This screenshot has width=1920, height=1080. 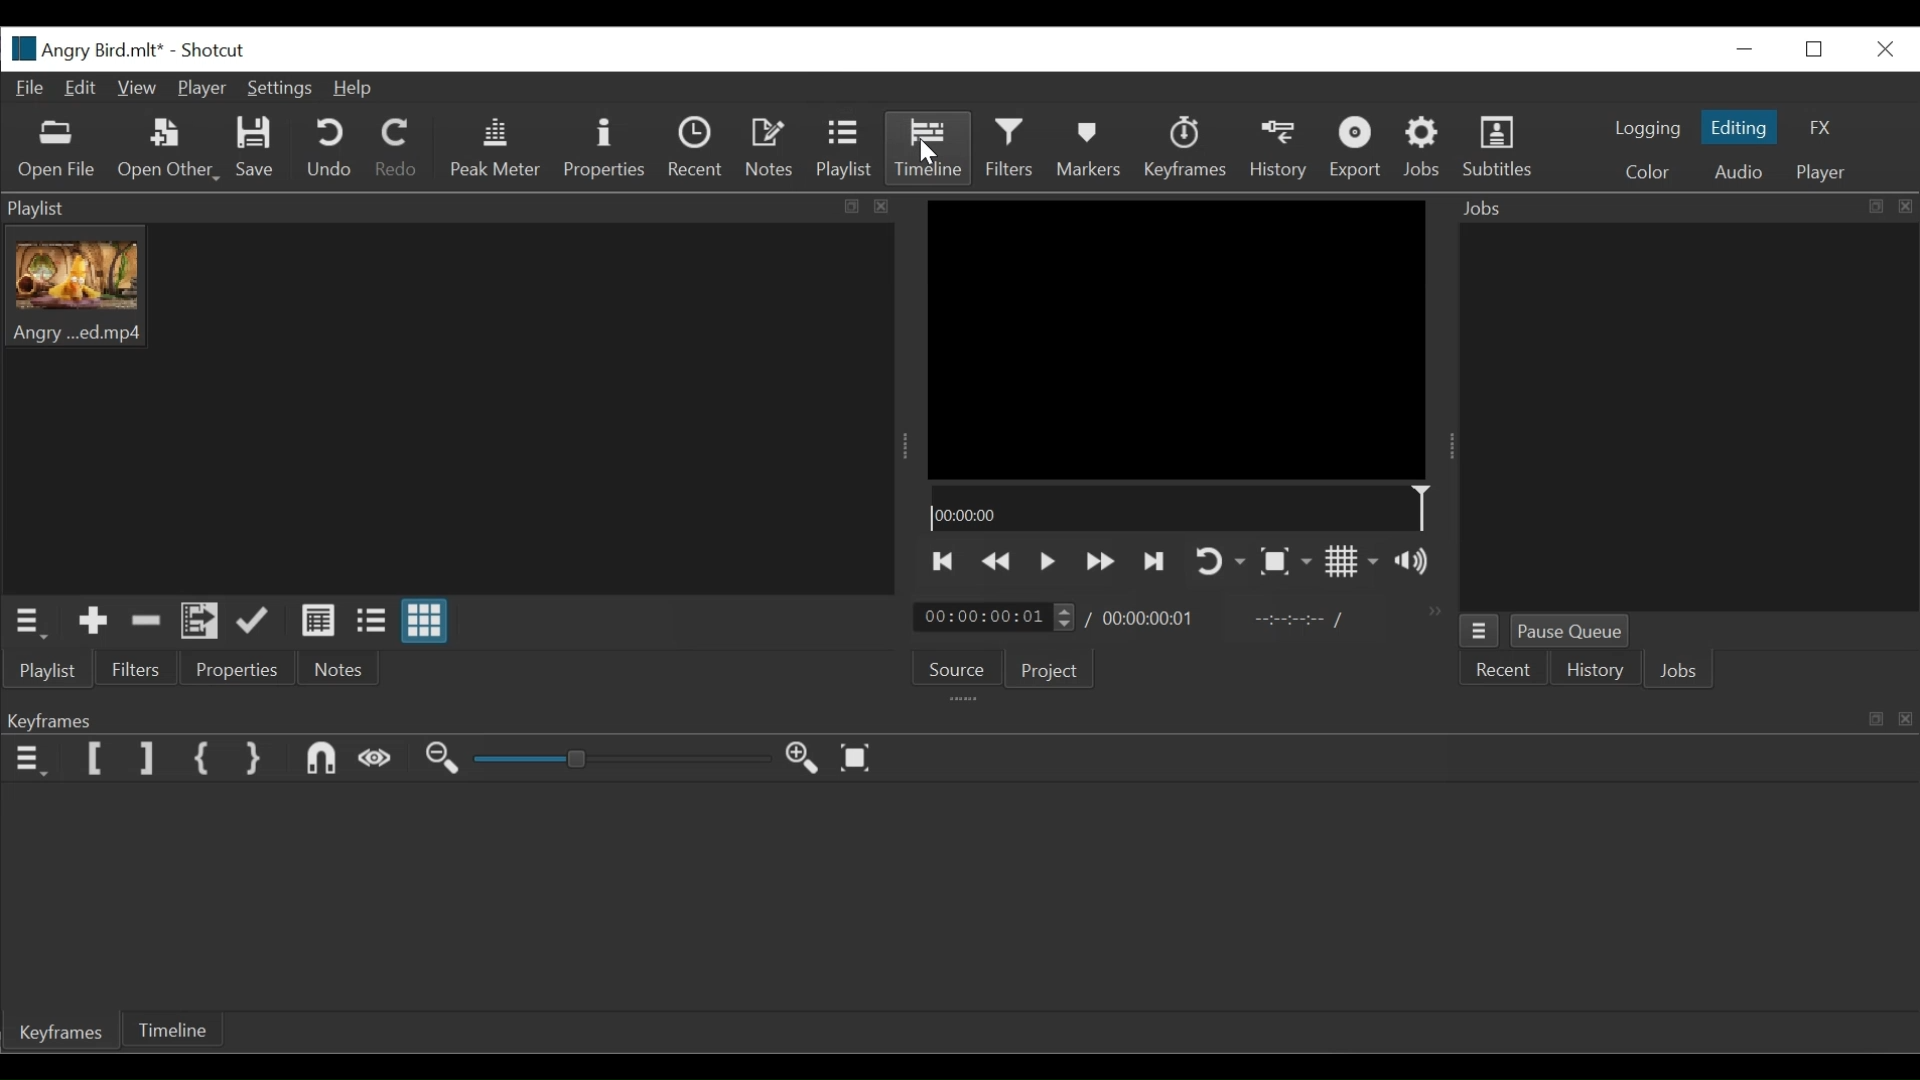 What do you see at coordinates (237, 671) in the screenshot?
I see `Properties` at bounding box center [237, 671].